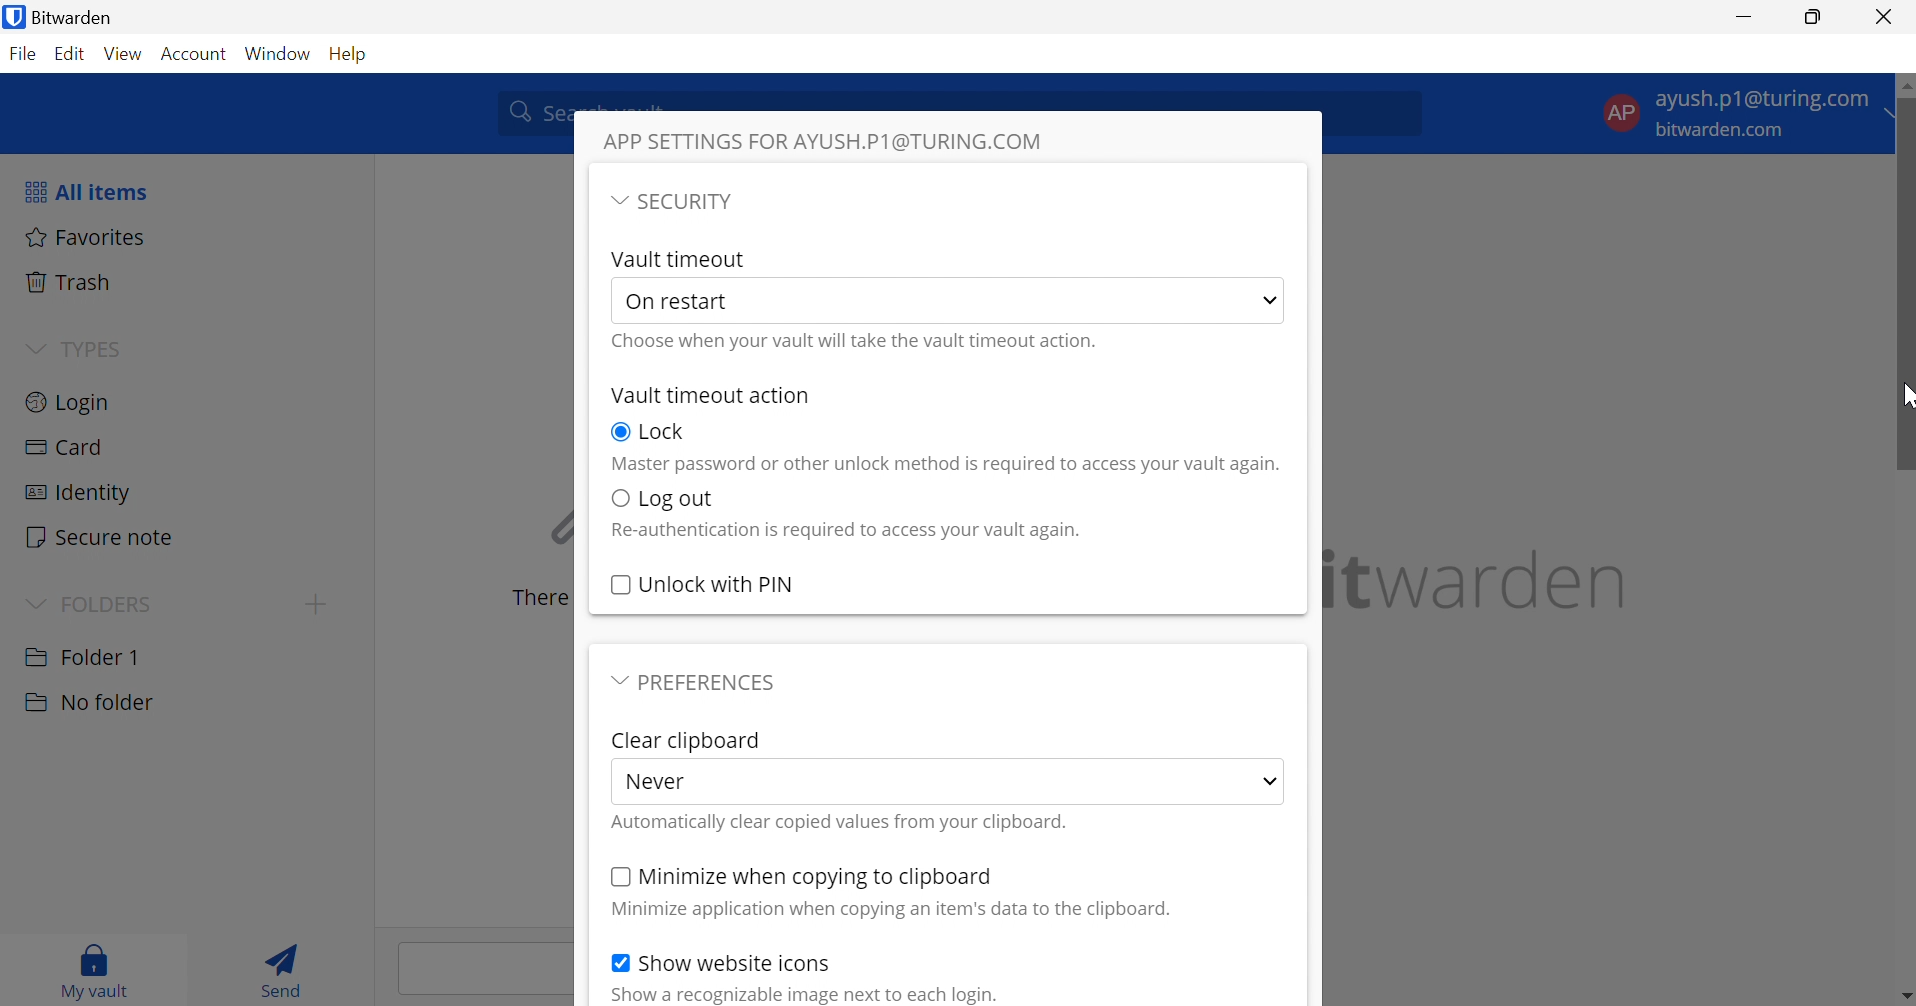 Image resolution: width=1916 pixels, height=1006 pixels. I want to click on Close, so click(1887, 17).